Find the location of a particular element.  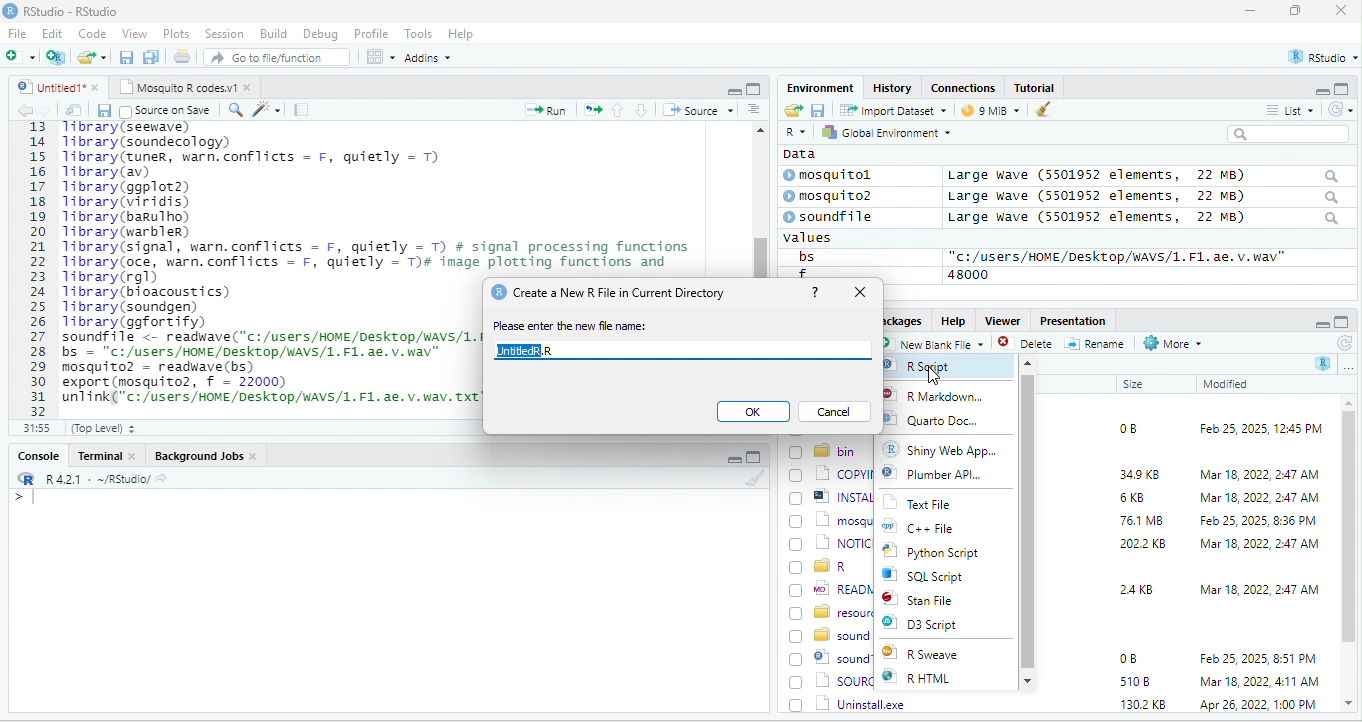

31:55 is located at coordinates (34, 428).